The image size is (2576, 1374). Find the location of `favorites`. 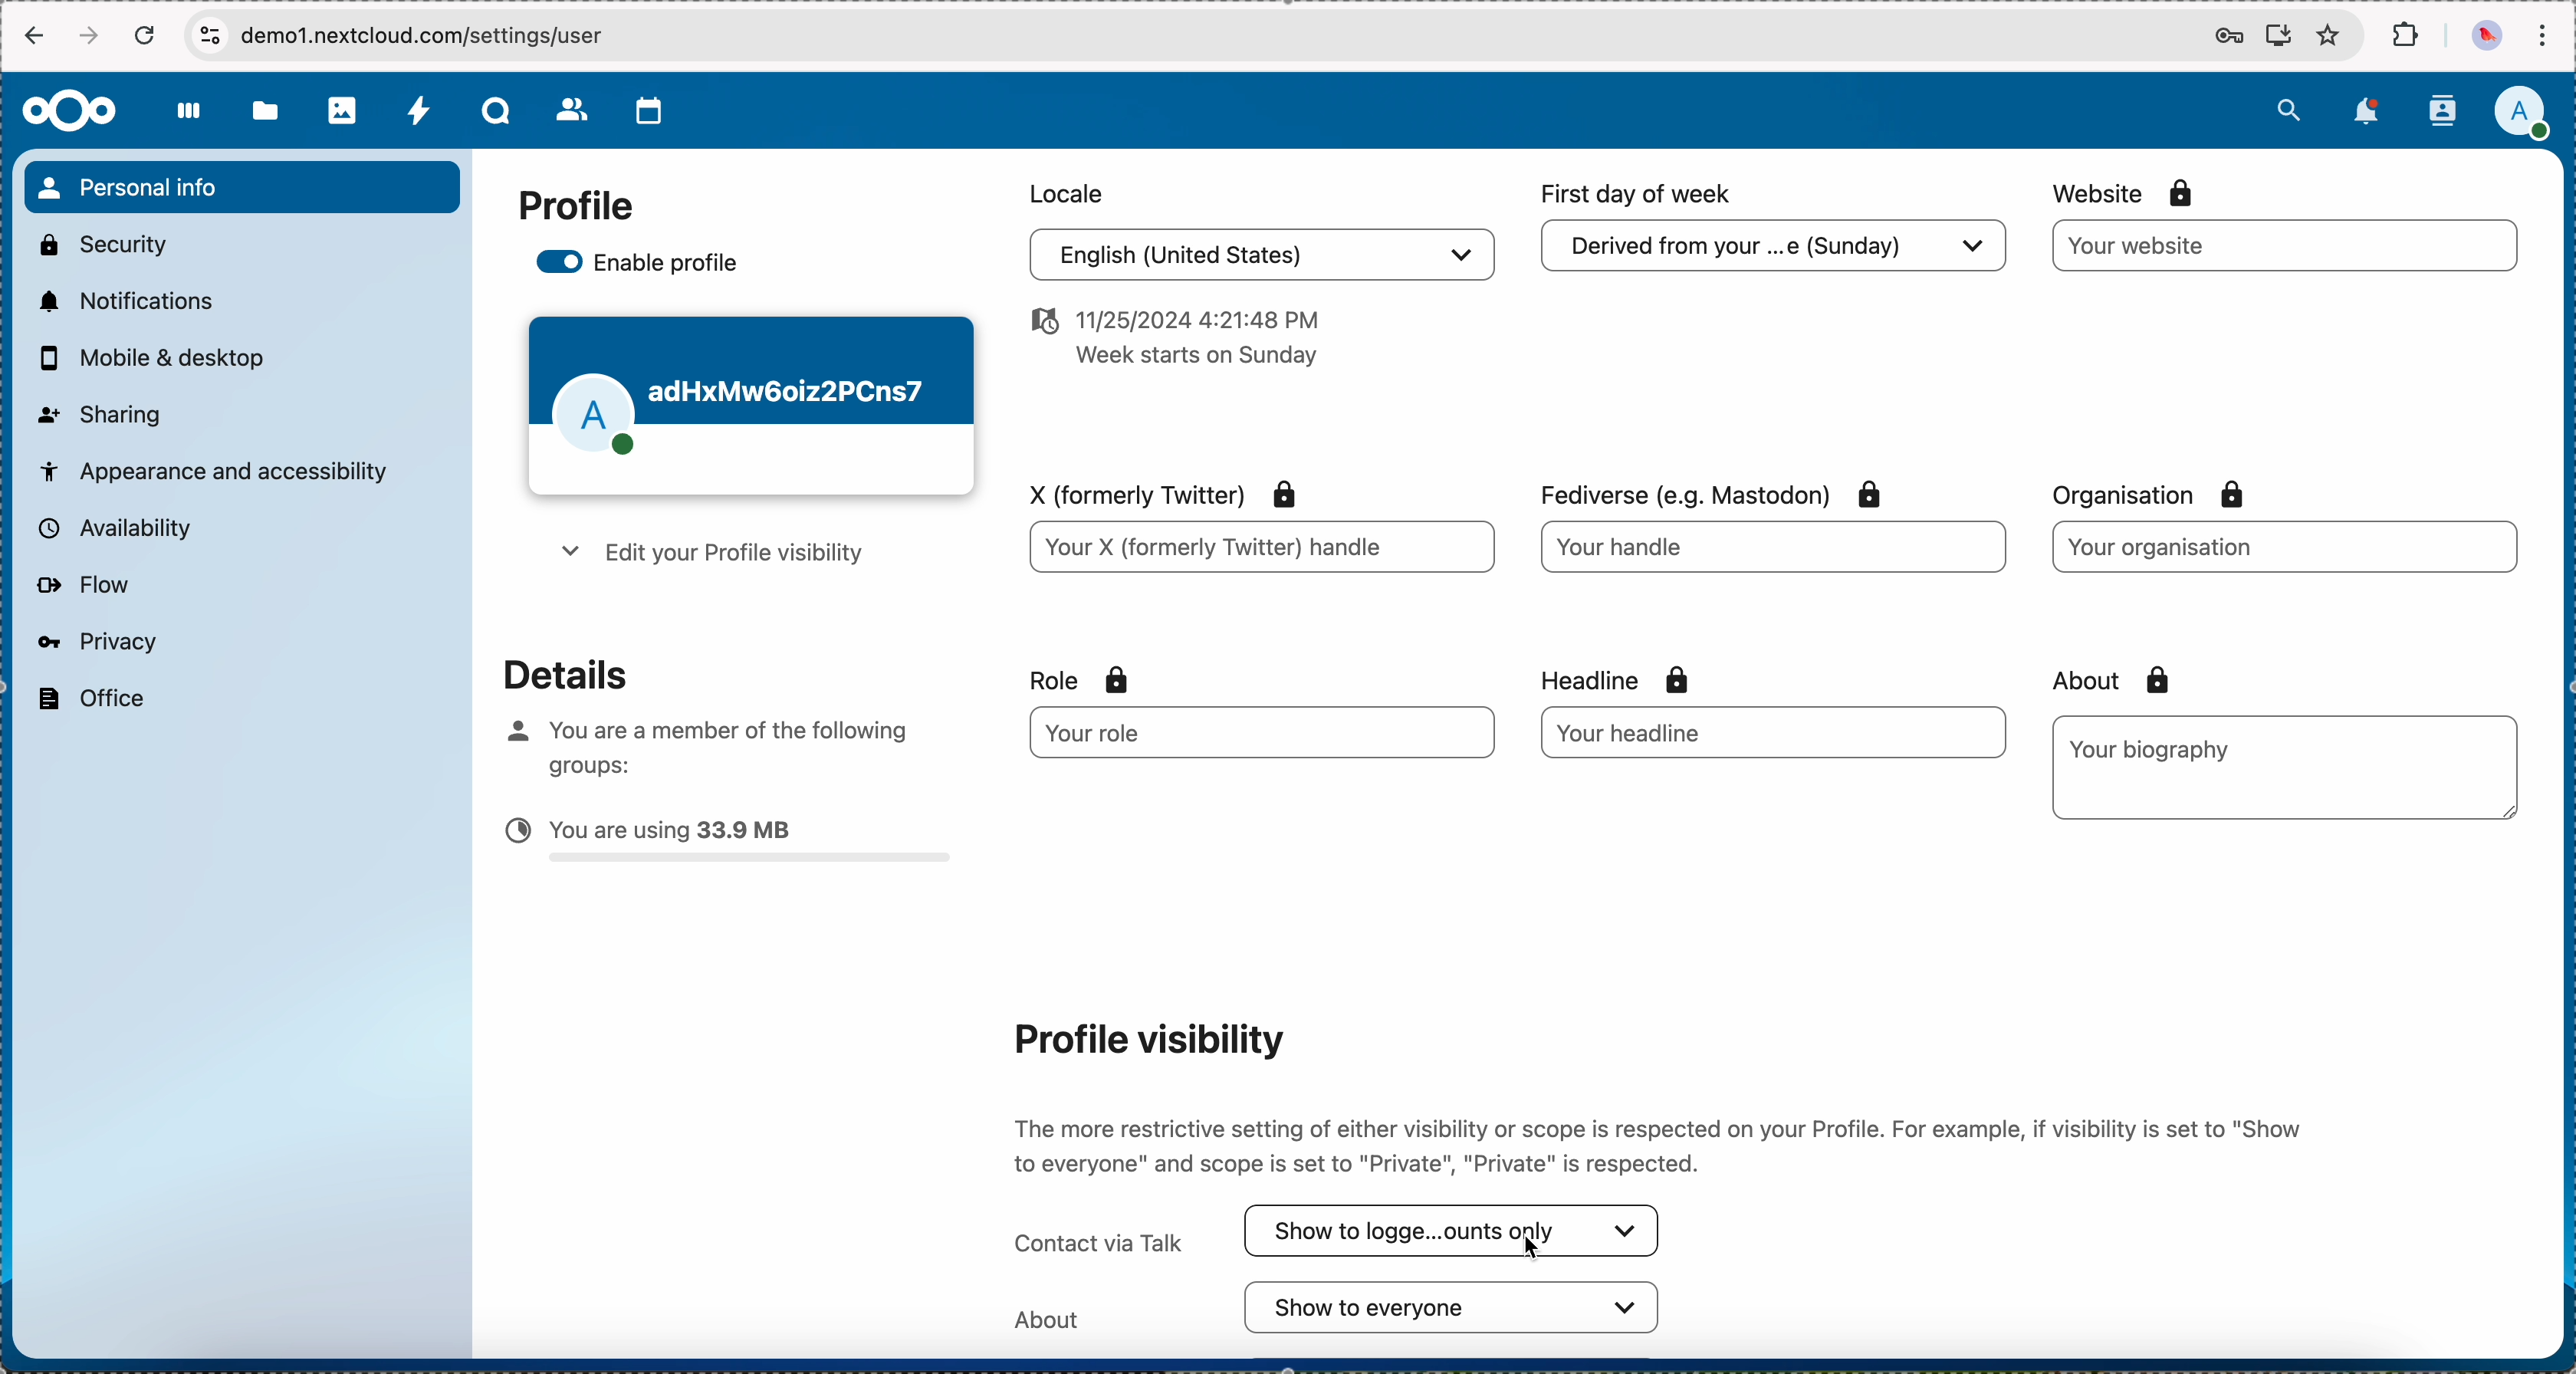

favorites is located at coordinates (2328, 37).